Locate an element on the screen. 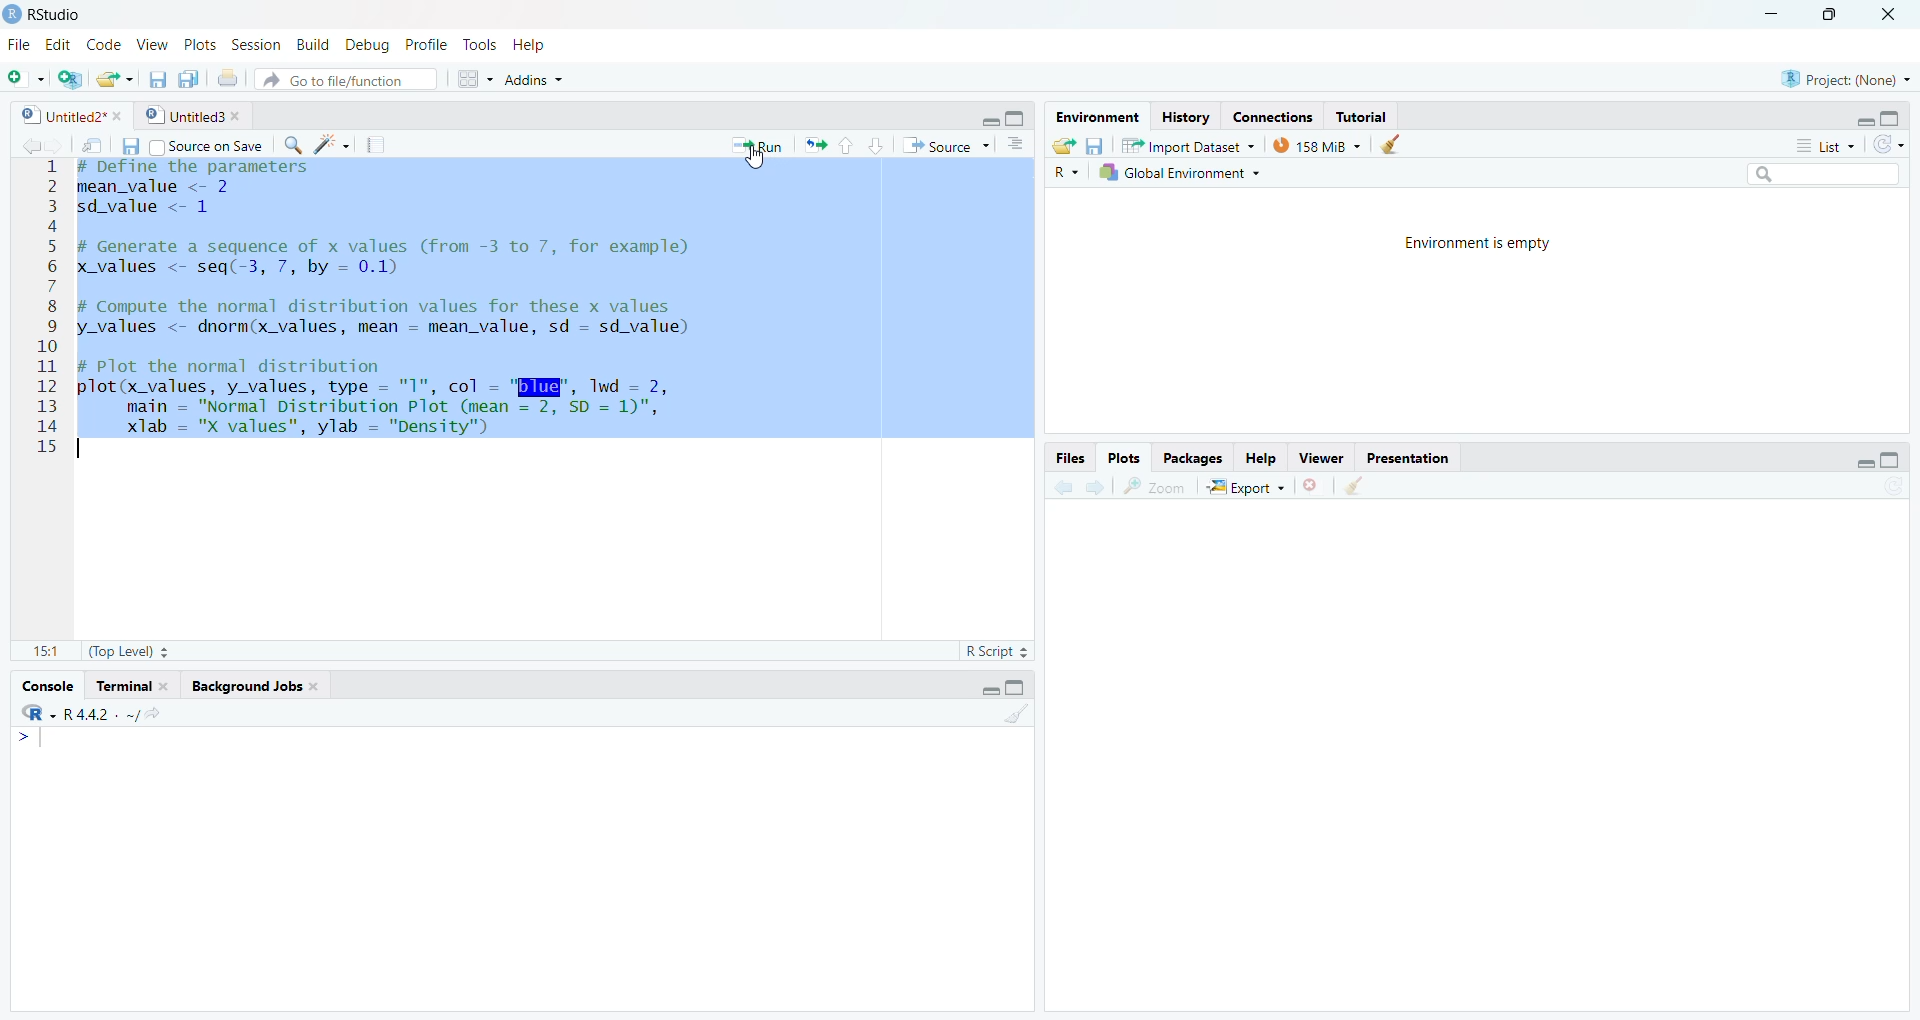  maximize/minimize is located at coordinates (1013, 683).